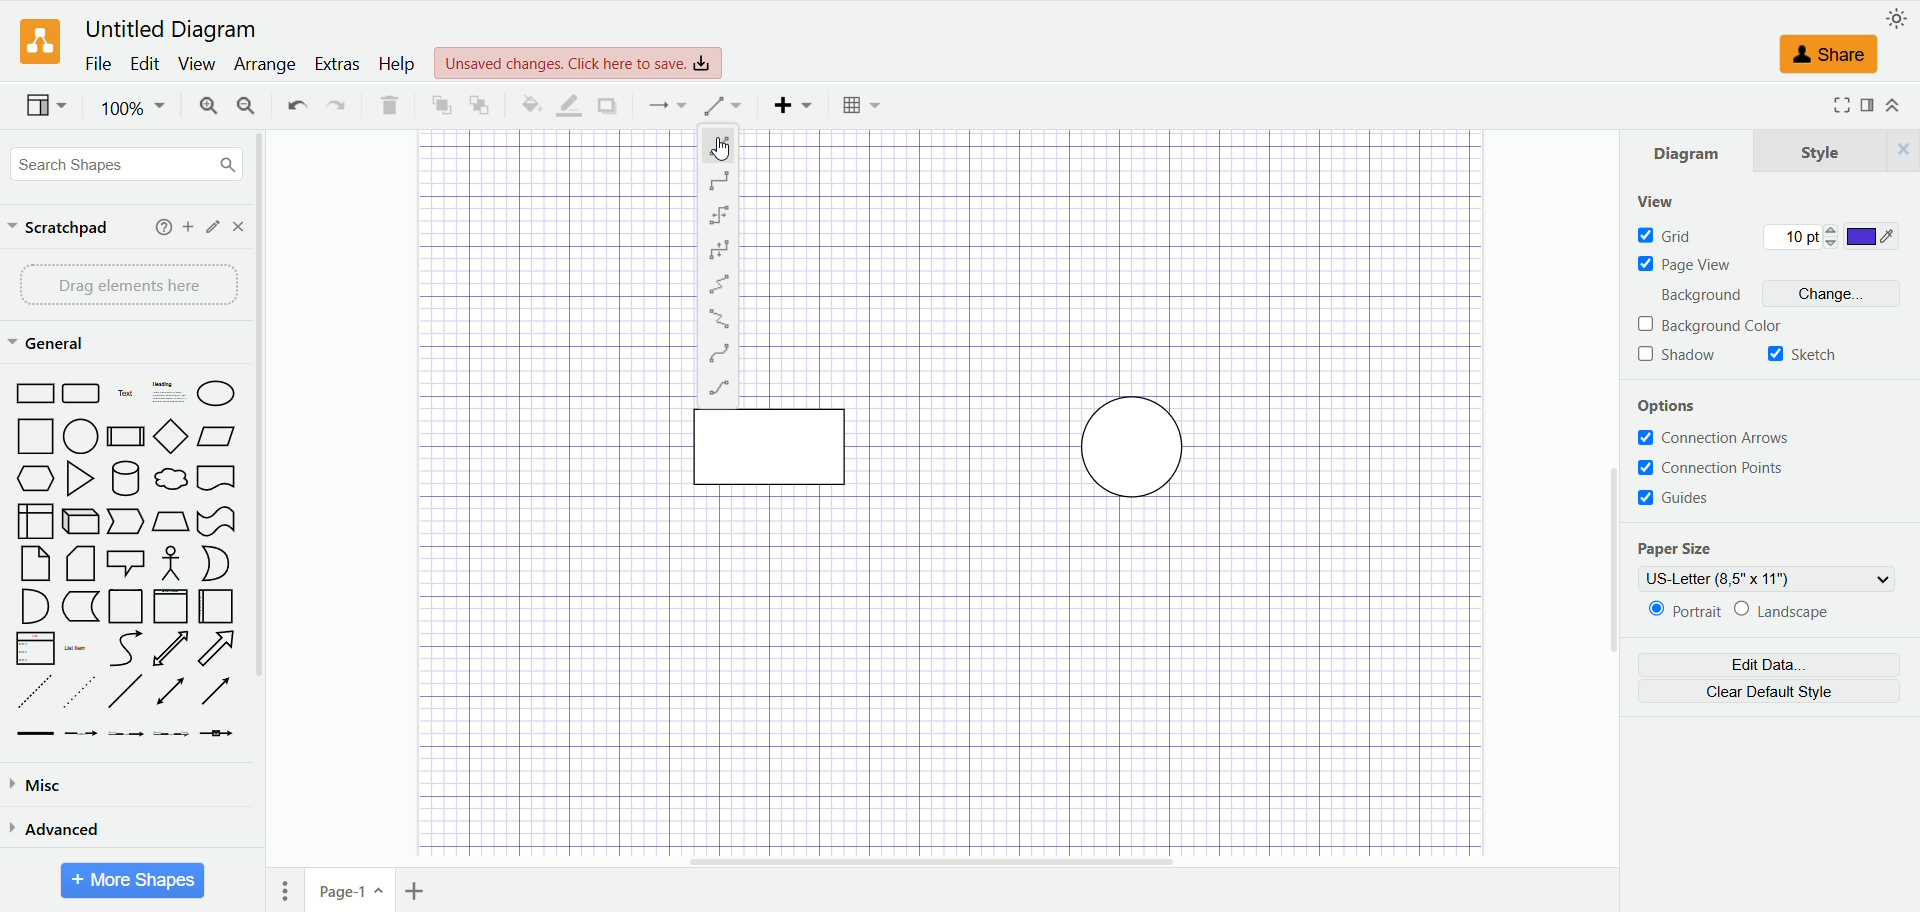 This screenshot has height=912, width=1920. I want to click on vertical scroll bar, so click(257, 521).